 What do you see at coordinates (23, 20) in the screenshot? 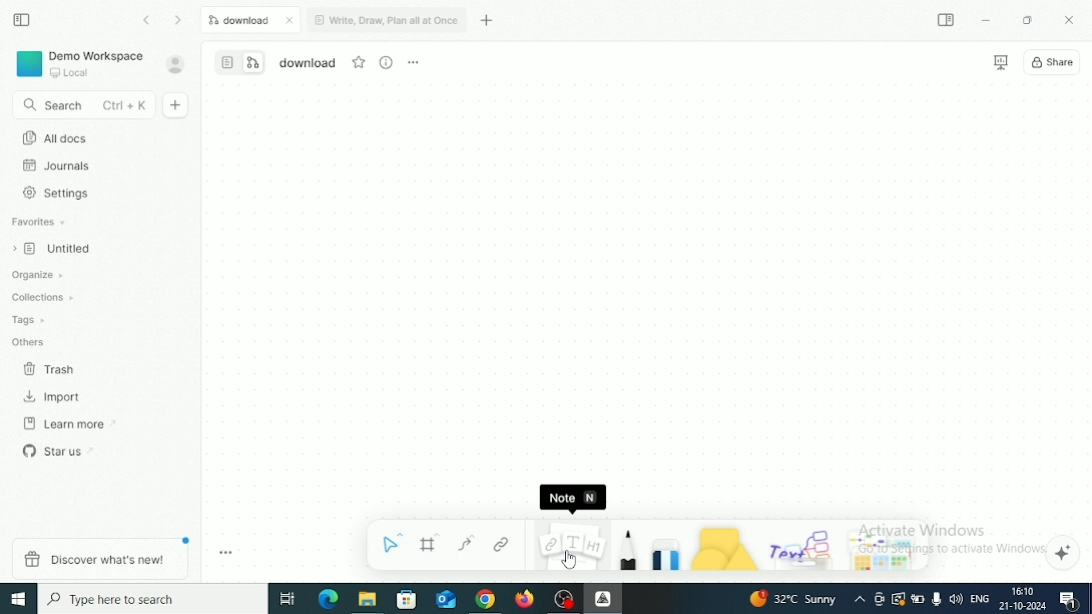
I see `Collapse sidebar` at bounding box center [23, 20].